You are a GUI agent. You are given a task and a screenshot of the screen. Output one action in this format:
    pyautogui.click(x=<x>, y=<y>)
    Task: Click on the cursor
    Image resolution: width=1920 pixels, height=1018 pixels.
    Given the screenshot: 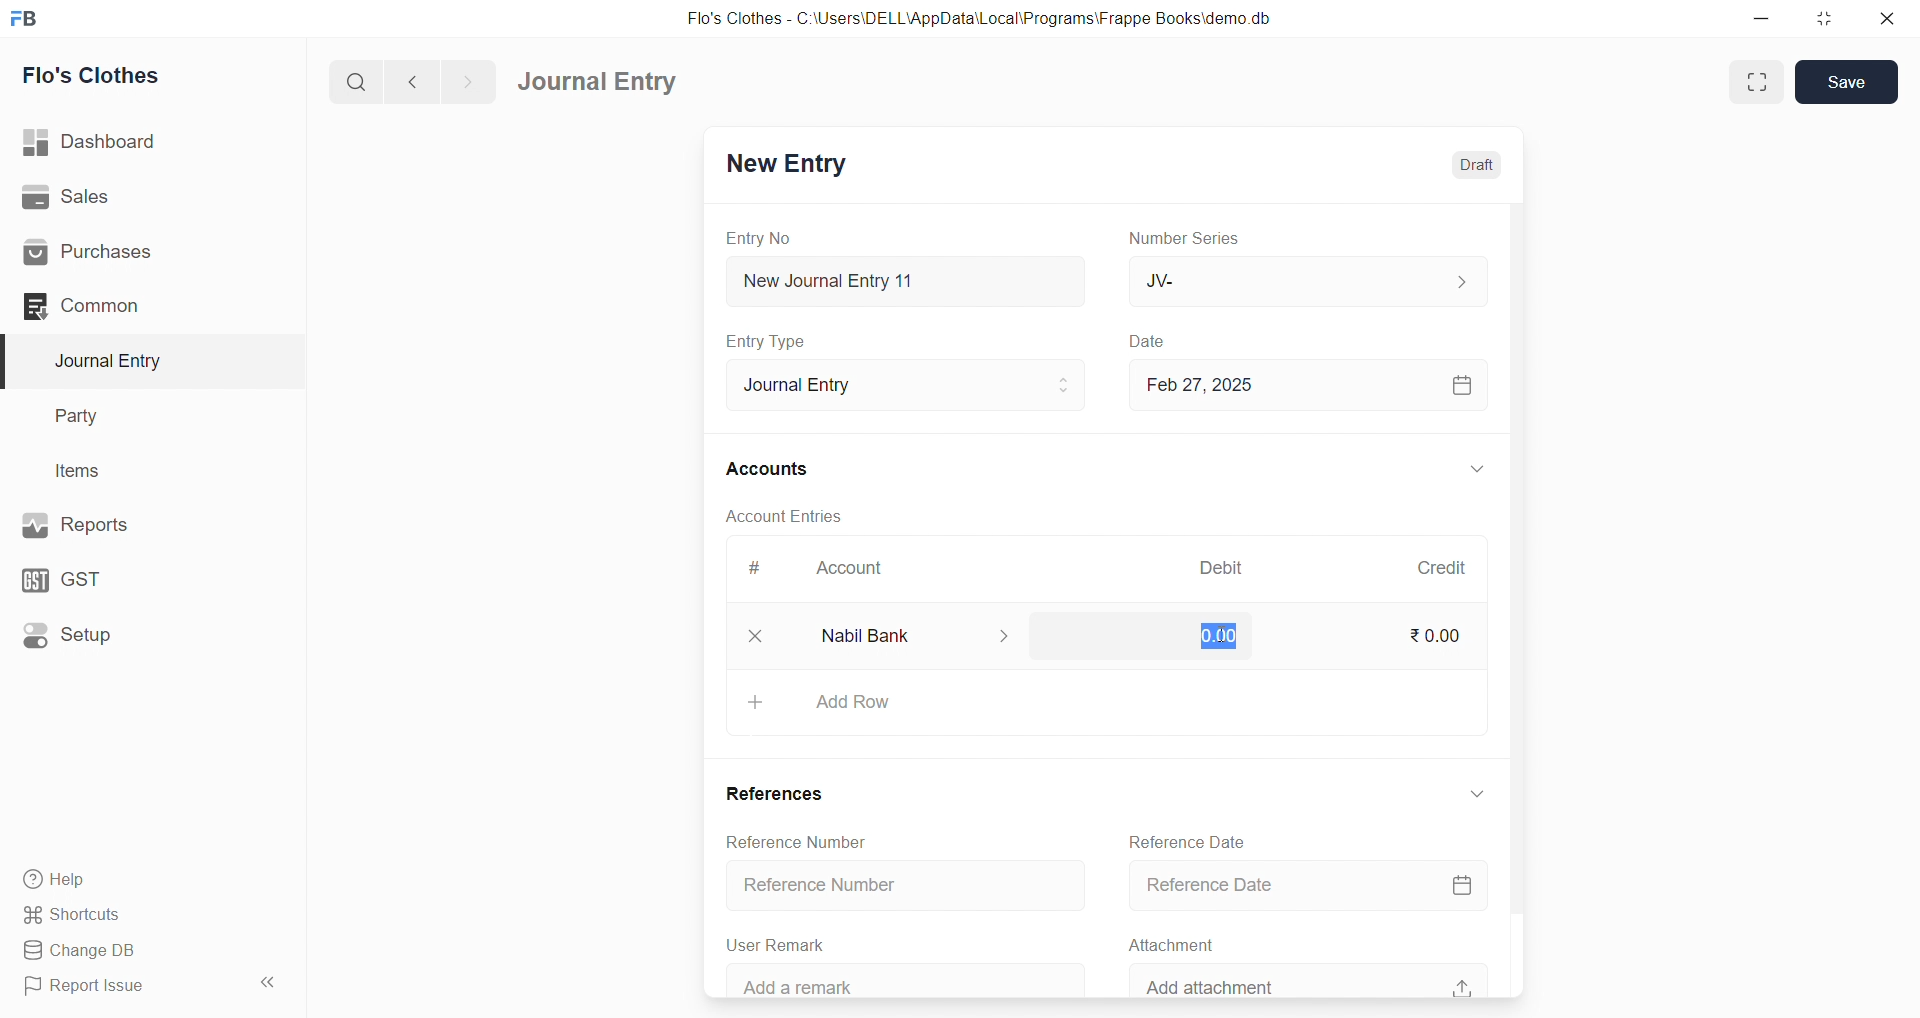 What is the action you would take?
    pyautogui.click(x=1228, y=644)
    